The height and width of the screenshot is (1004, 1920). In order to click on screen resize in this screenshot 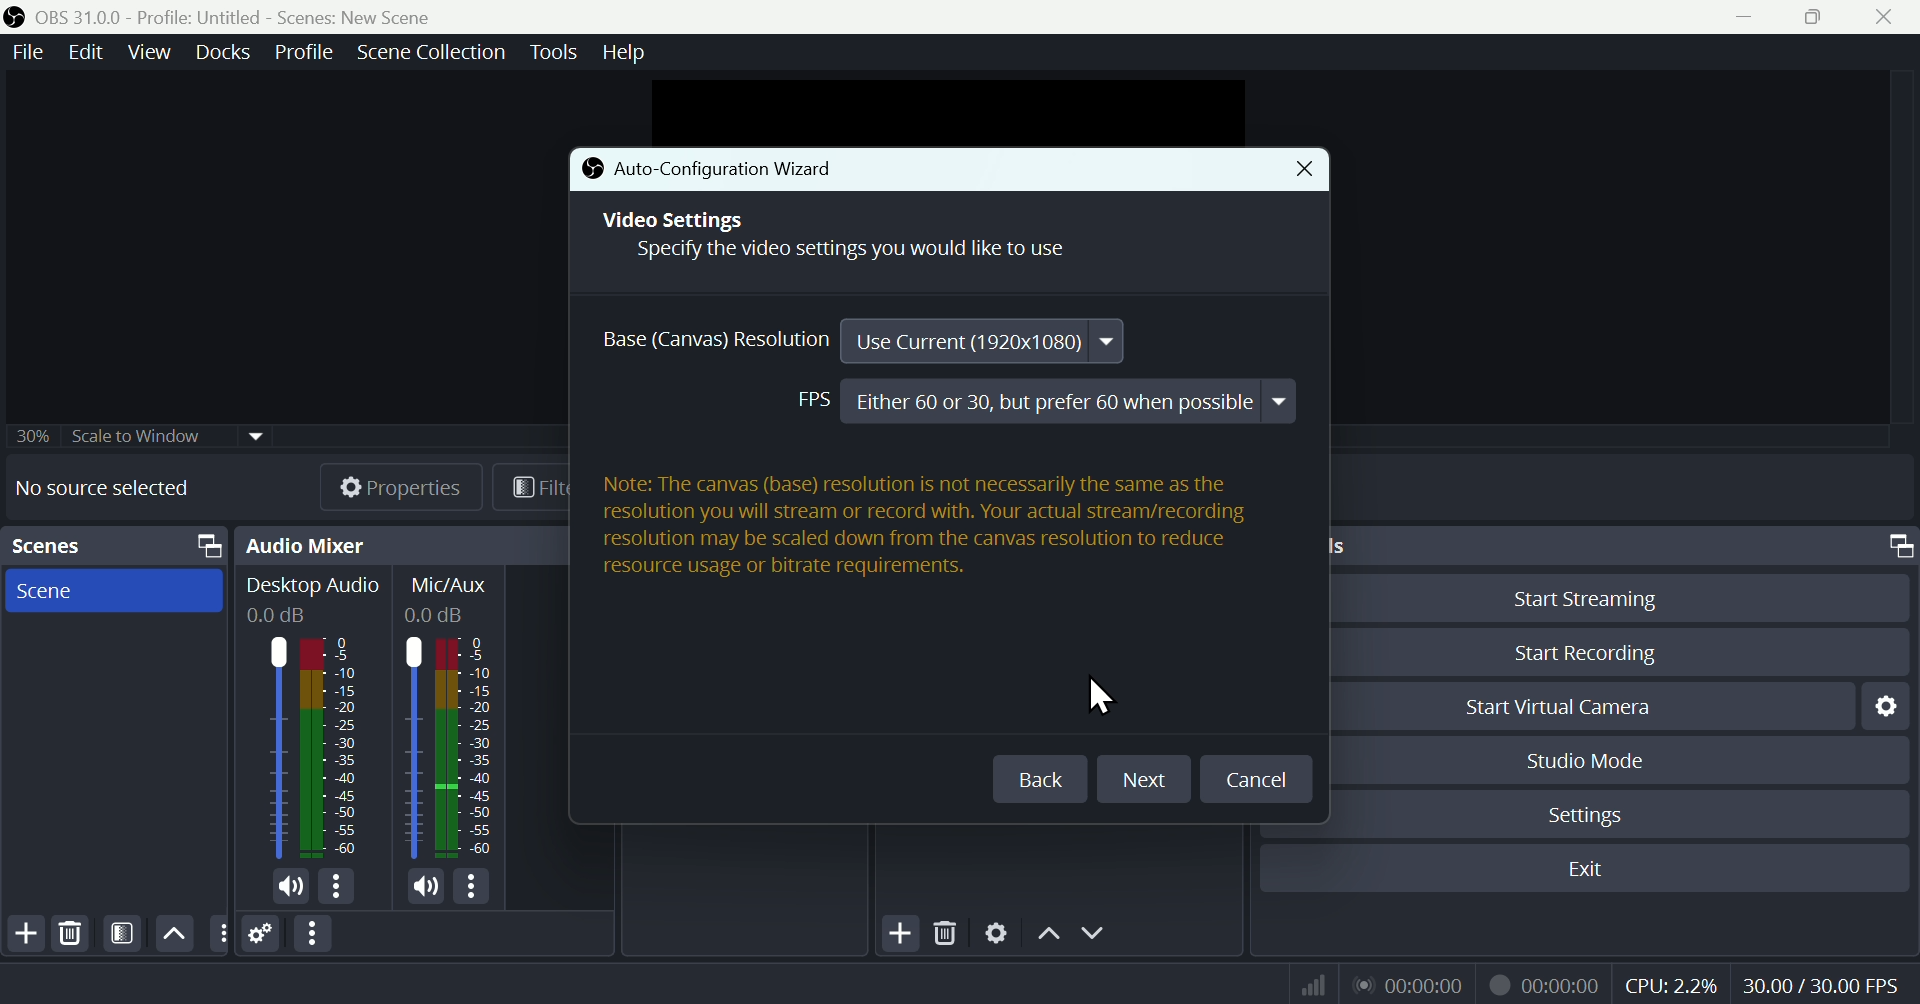, I will do `click(203, 546)`.